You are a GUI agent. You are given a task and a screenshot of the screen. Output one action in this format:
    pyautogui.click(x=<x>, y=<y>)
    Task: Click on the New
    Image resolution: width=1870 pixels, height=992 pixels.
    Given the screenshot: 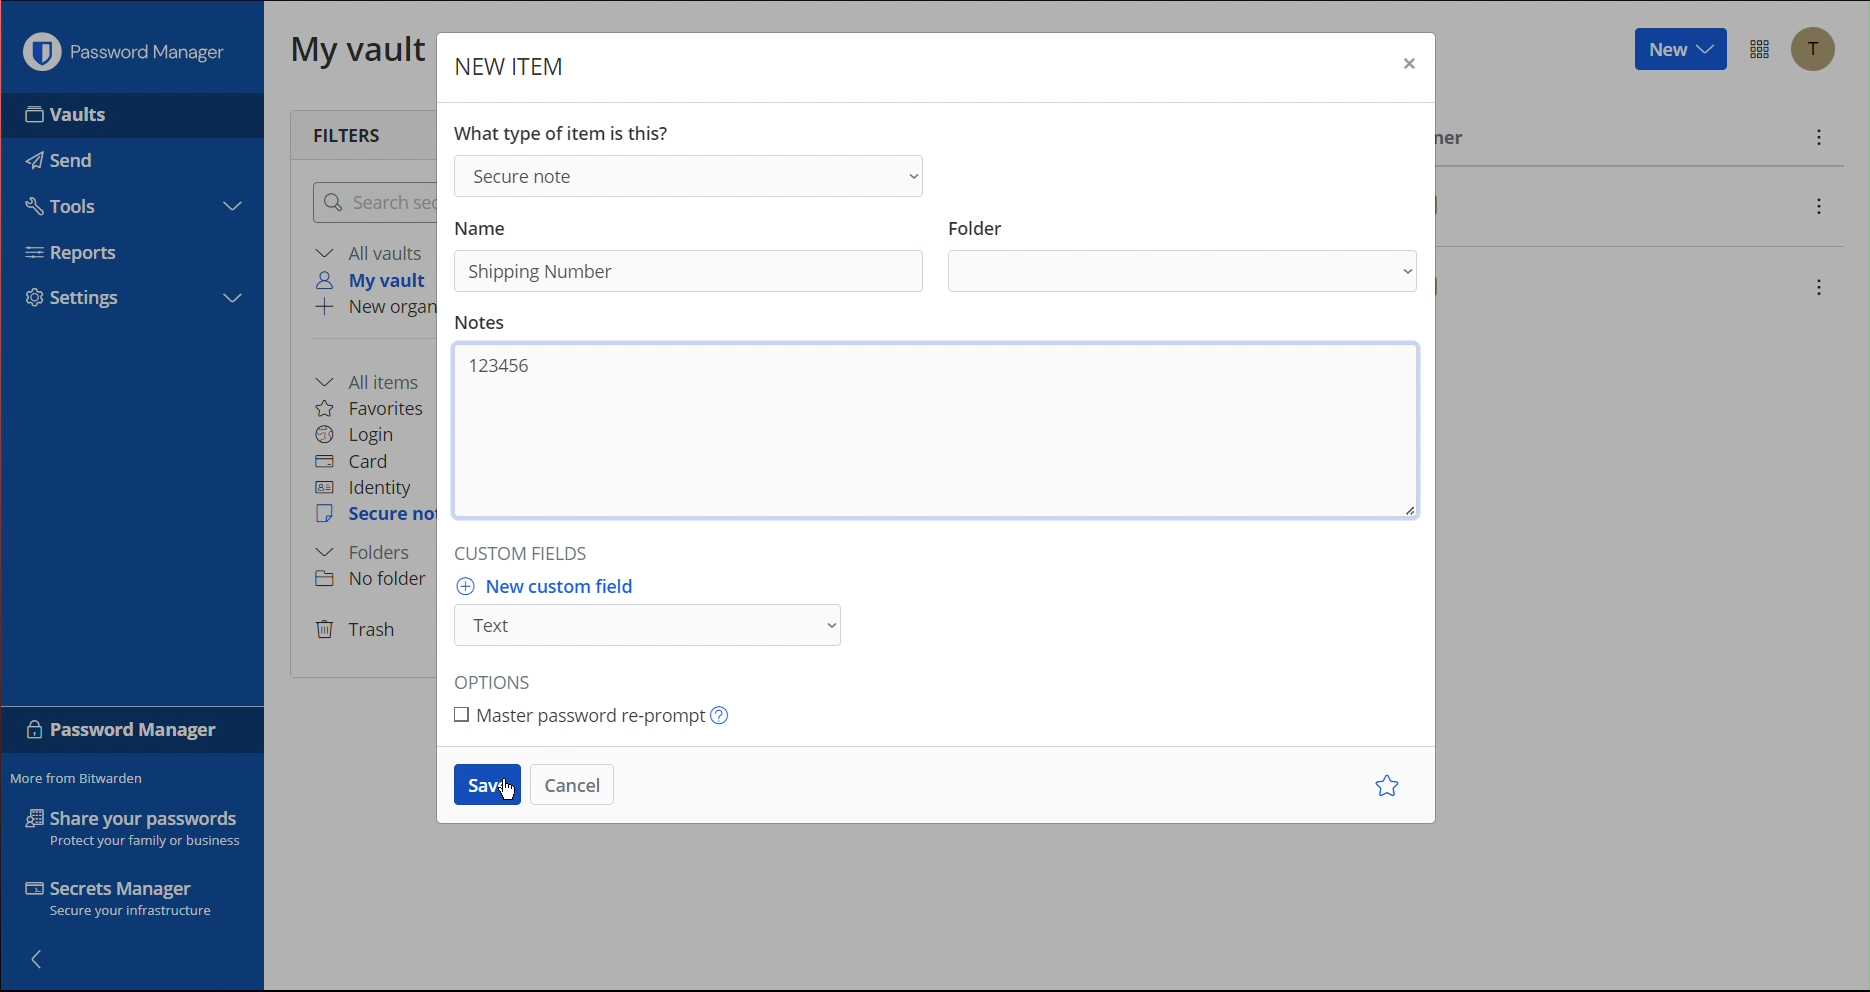 What is the action you would take?
    pyautogui.click(x=1680, y=52)
    